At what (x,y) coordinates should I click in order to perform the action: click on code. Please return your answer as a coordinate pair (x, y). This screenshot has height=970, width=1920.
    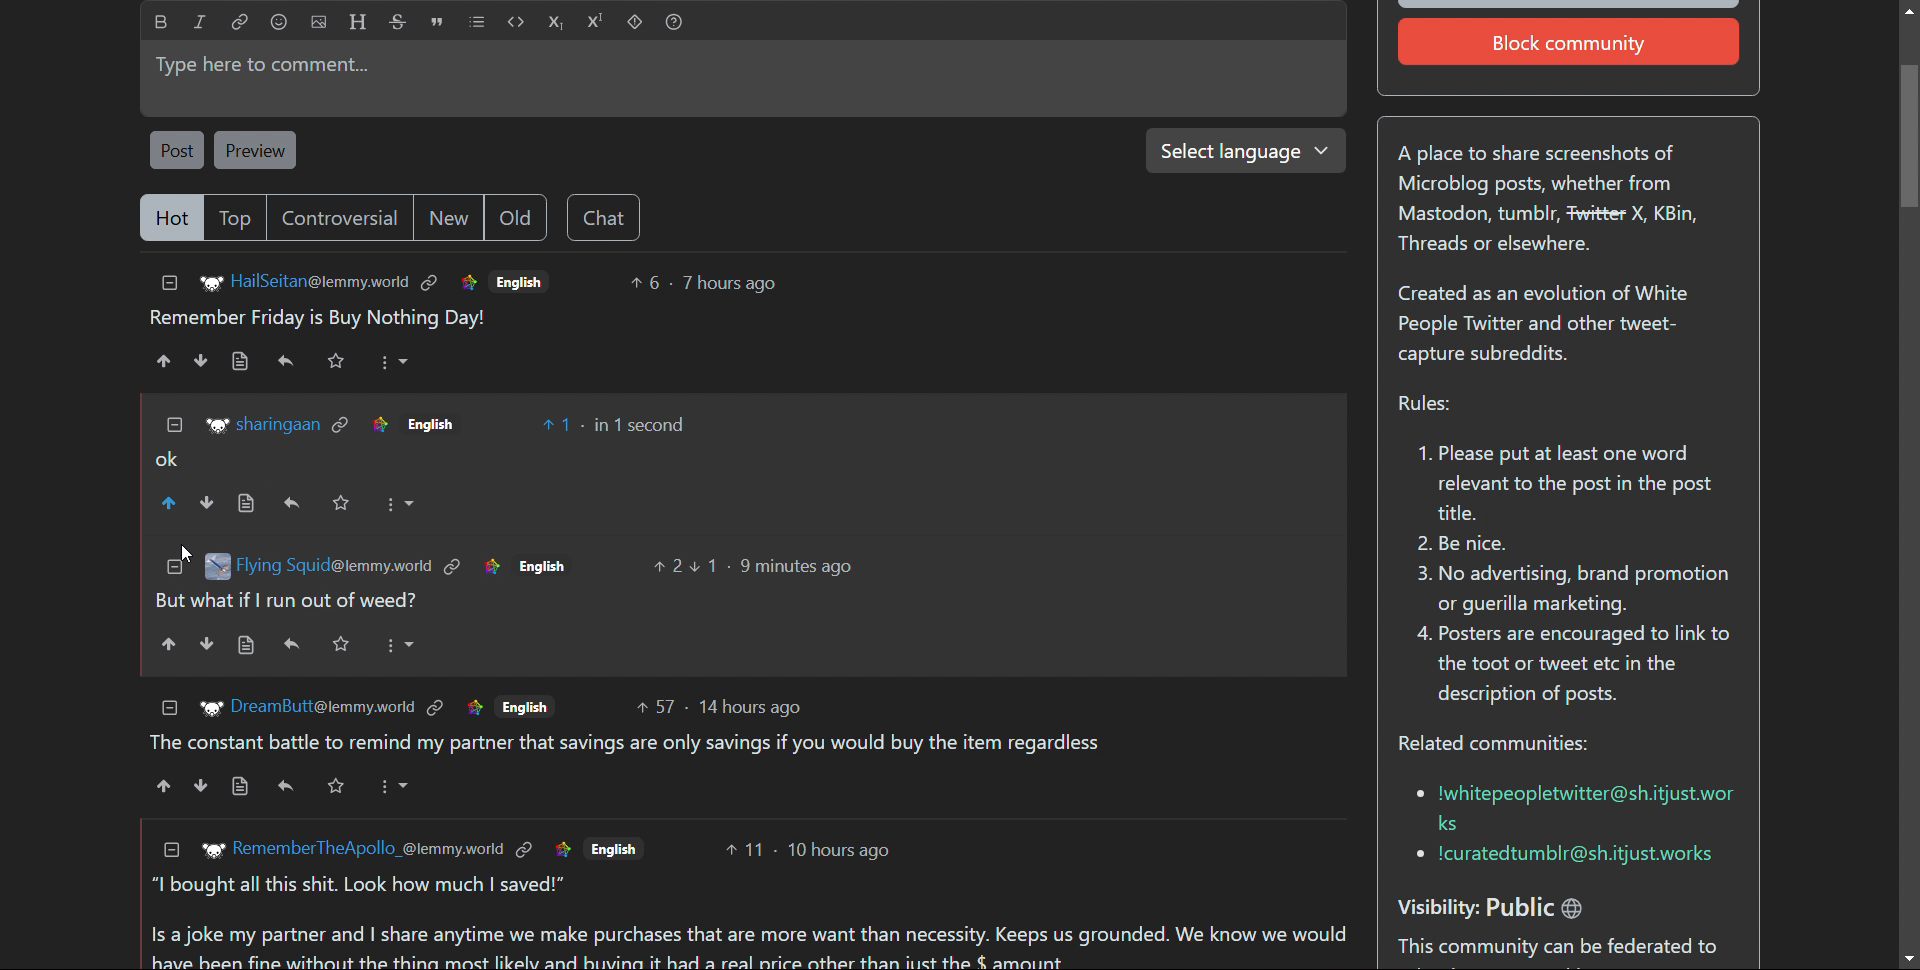
    Looking at the image, I should click on (517, 22).